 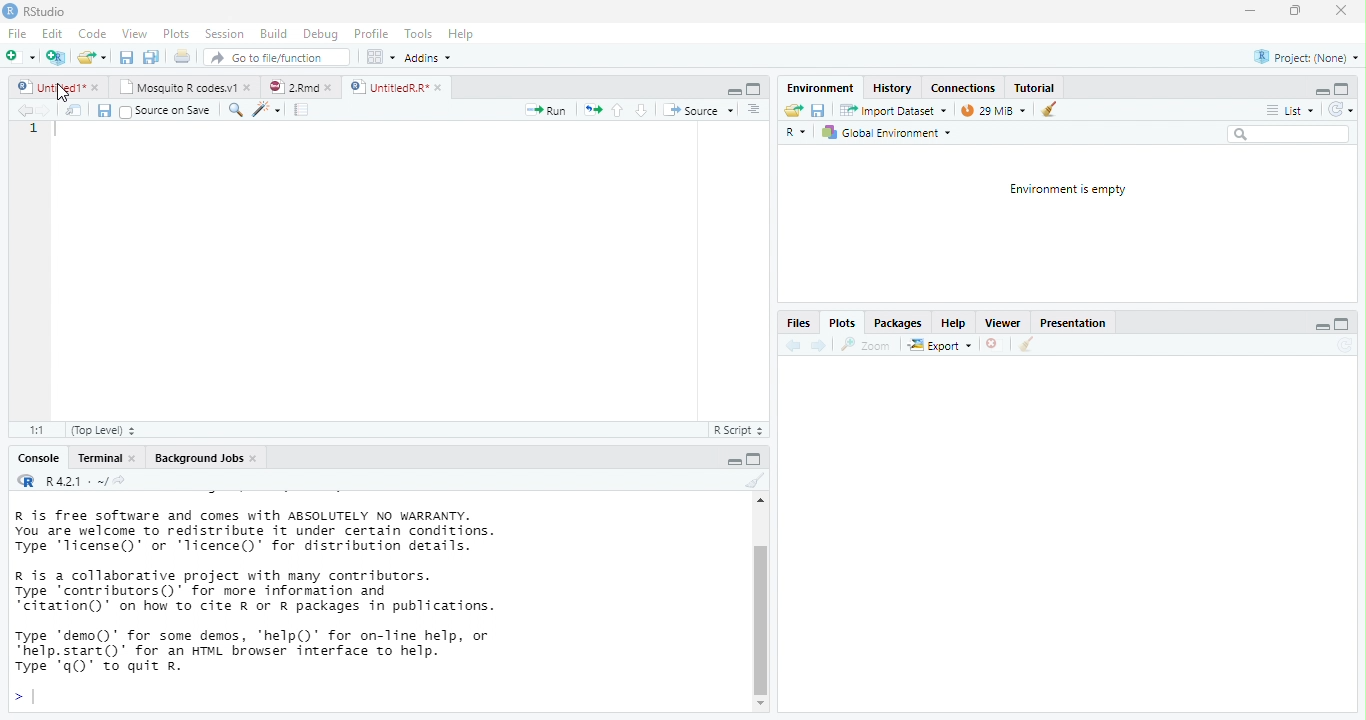 What do you see at coordinates (250, 86) in the screenshot?
I see `close` at bounding box center [250, 86].